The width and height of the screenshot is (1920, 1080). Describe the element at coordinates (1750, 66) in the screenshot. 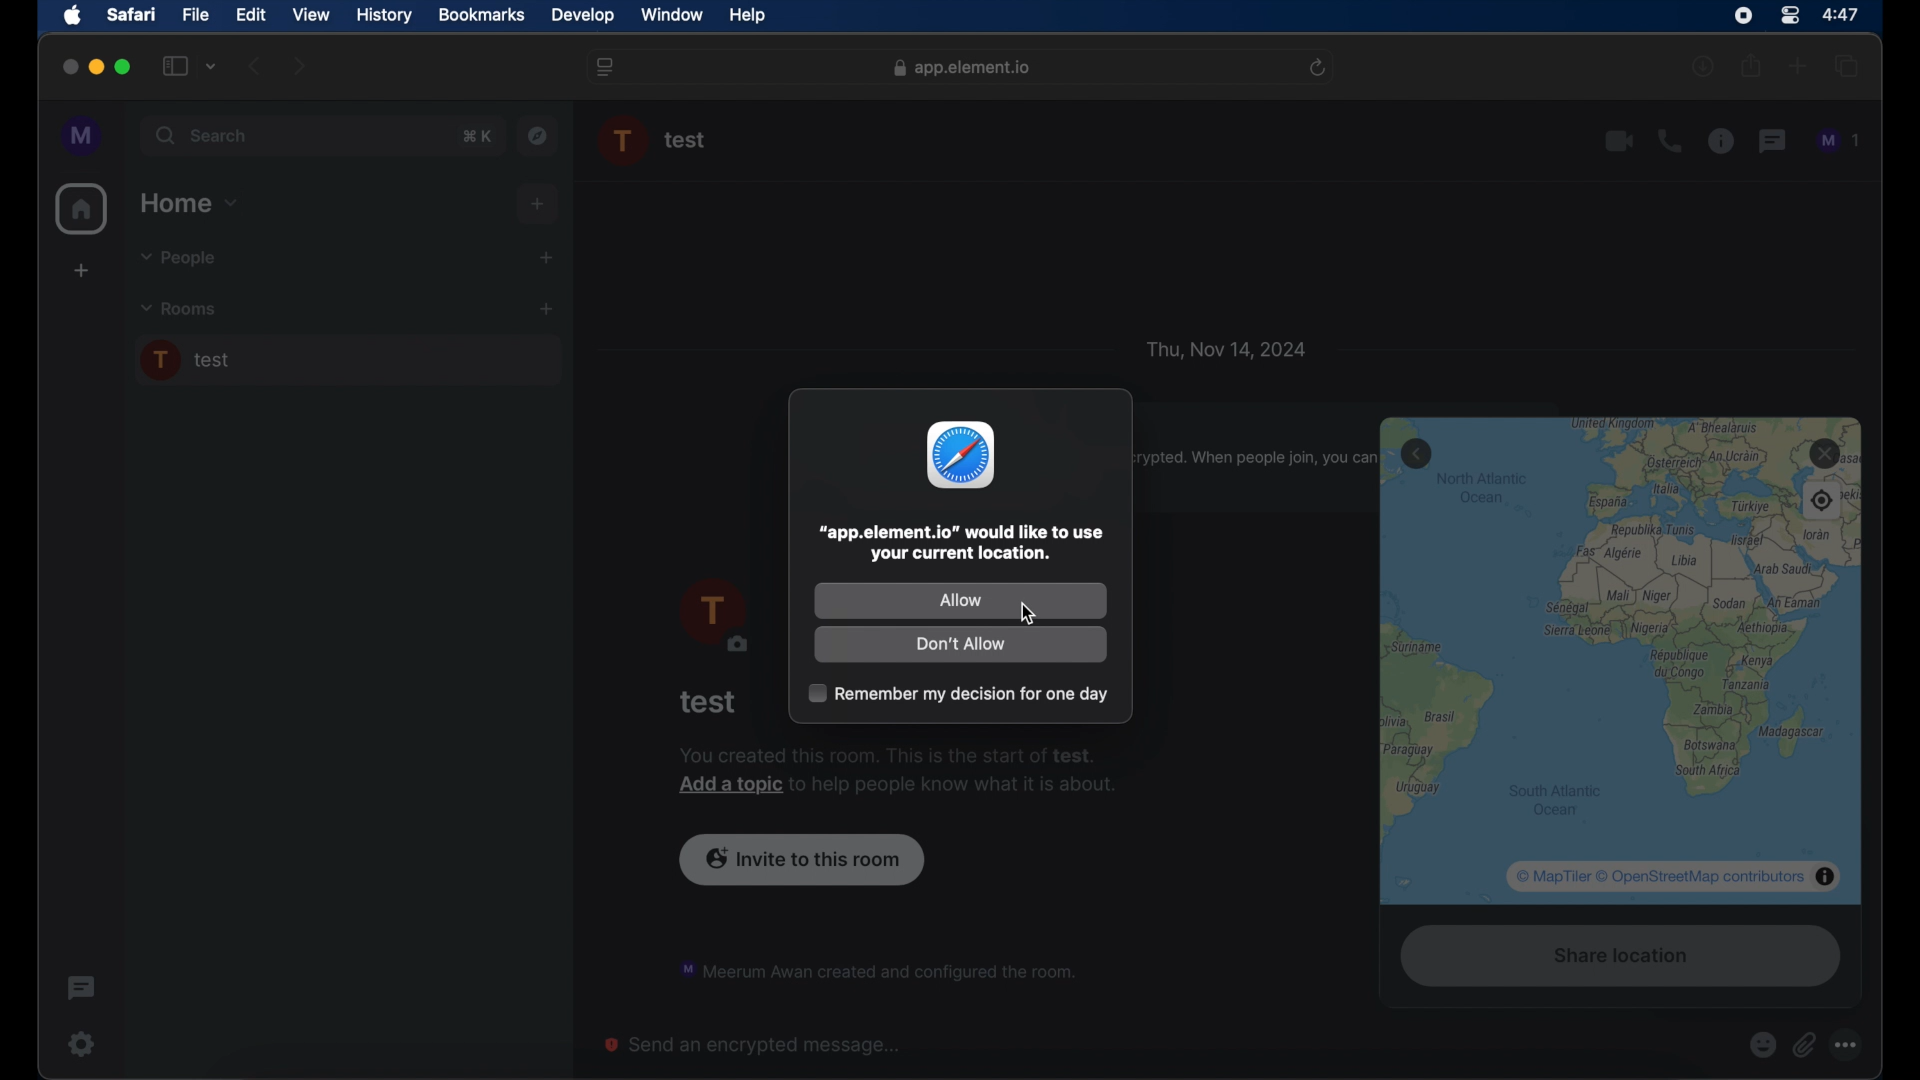

I see `share` at that location.